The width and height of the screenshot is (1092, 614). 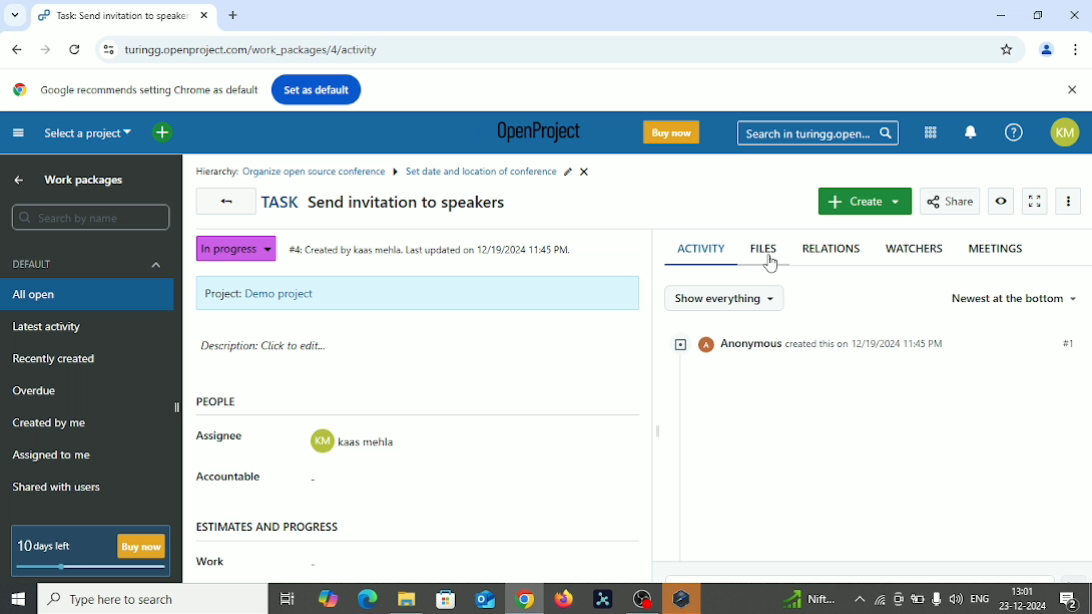 What do you see at coordinates (534, 134) in the screenshot?
I see `OpenProject` at bounding box center [534, 134].